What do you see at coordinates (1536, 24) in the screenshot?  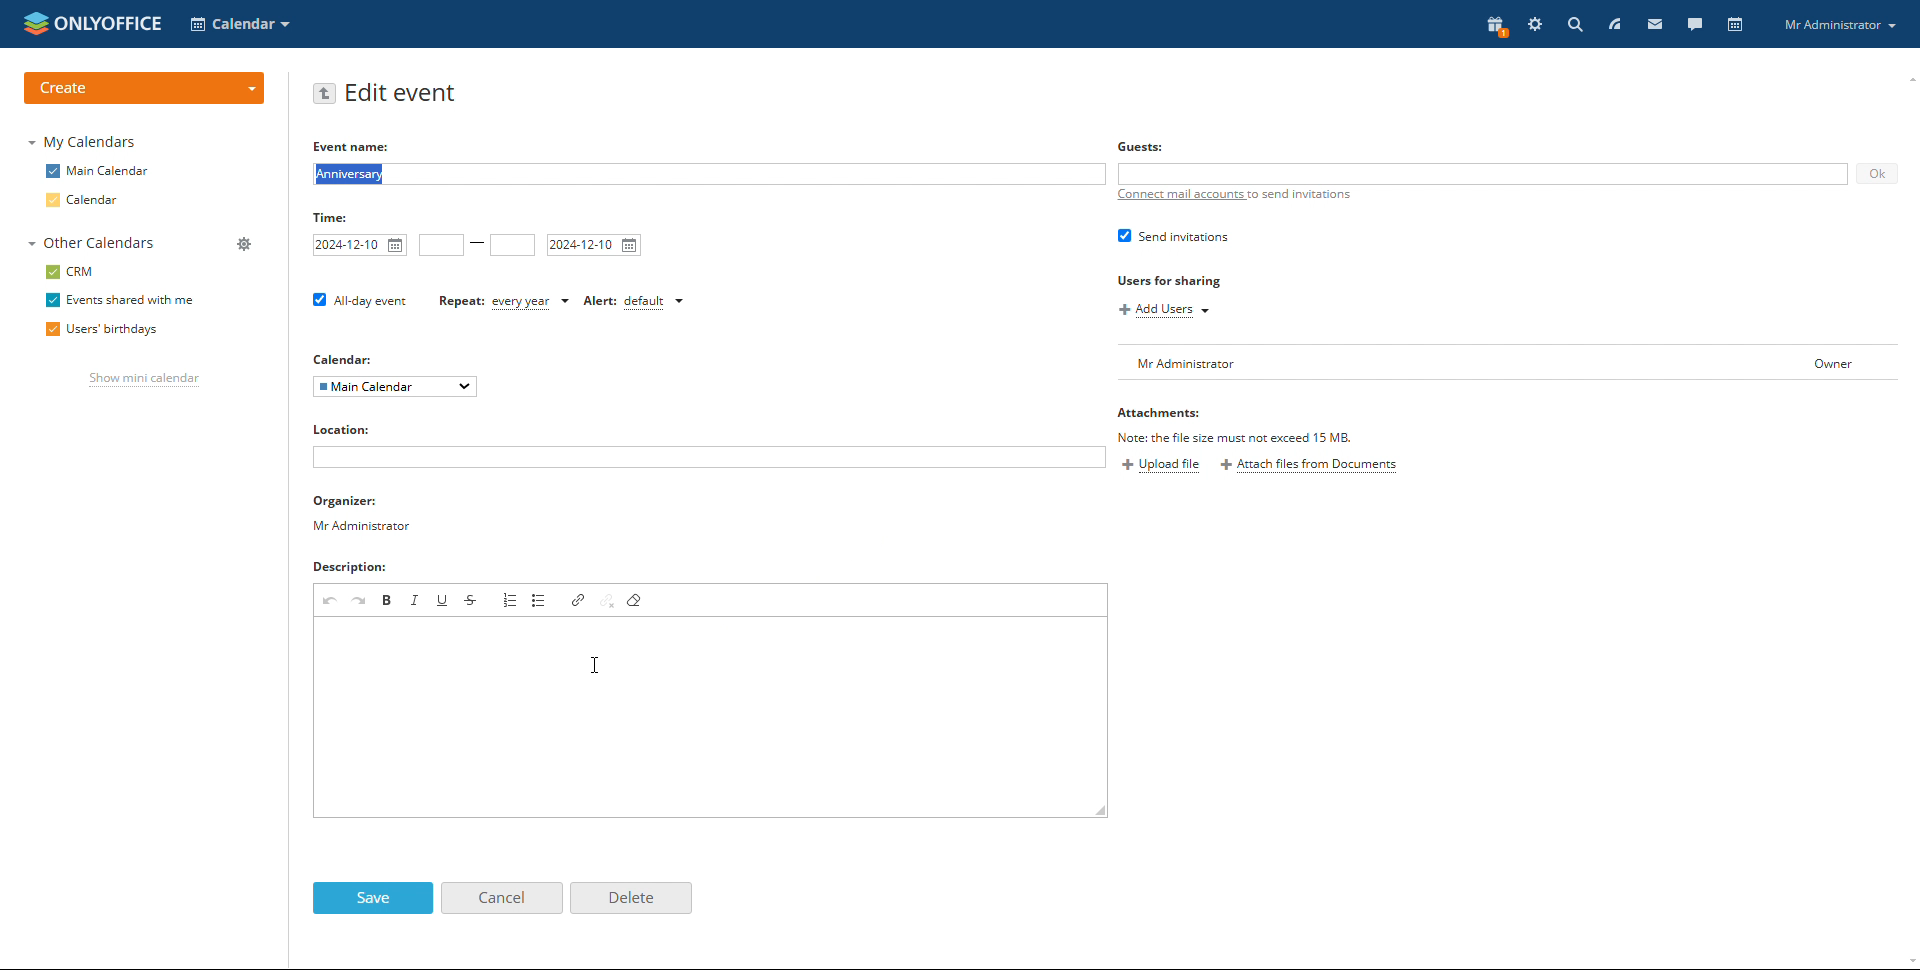 I see `settings` at bounding box center [1536, 24].